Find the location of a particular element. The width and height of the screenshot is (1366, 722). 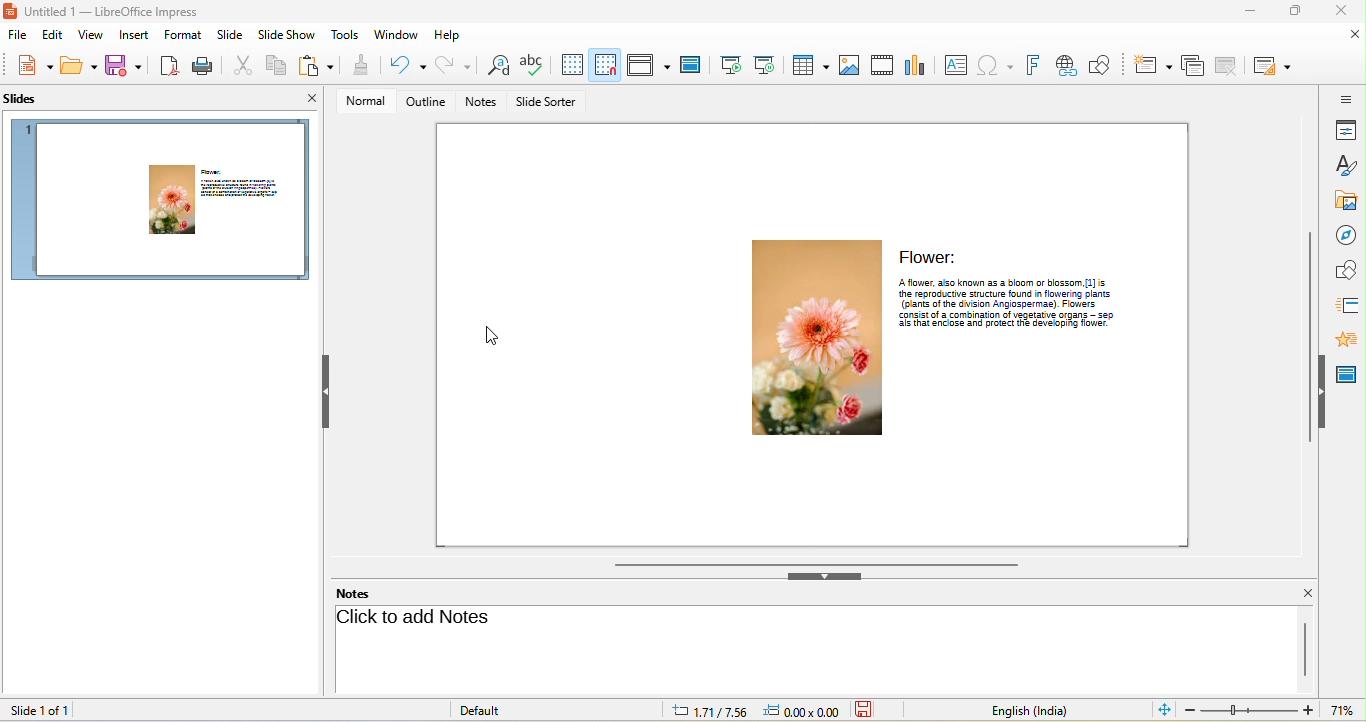

save is located at coordinates (79, 68).